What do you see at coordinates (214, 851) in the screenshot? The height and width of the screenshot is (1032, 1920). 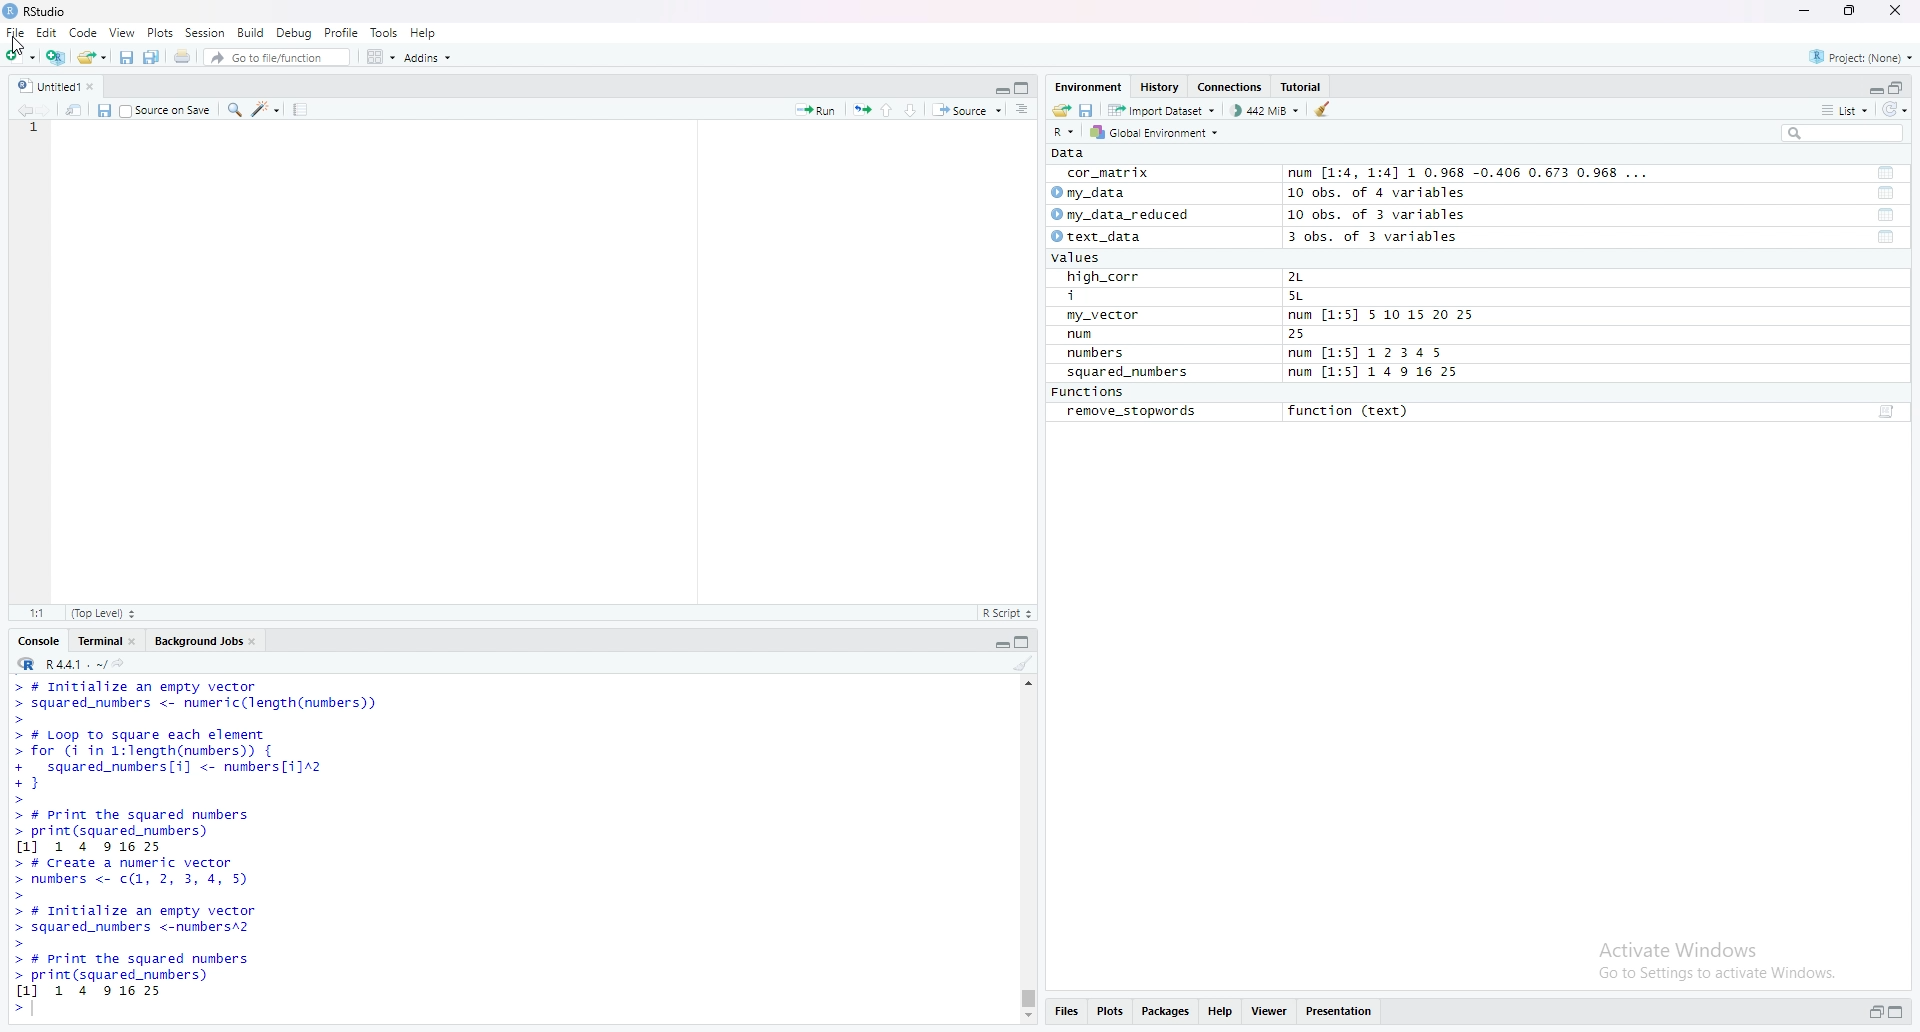 I see `> # Initialize an empty vector> squared_numbers <- numeric(length(numbers))> # Loop To square each element> for (i in 1:length(numbers)) {+ squared_numbers[i] <- nunbers[i]2+}> # print the squared numbers> print(squared_numbers)1] 1 4 91625> # create a numeric vector> numbers <- c(1, 2, 3, 4, 5)> # Initialize an empty vector> squared_numbers <-numbersA2> # print the squared numbers> print(squared_numbers)1] 1 4 91625` at bounding box center [214, 851].